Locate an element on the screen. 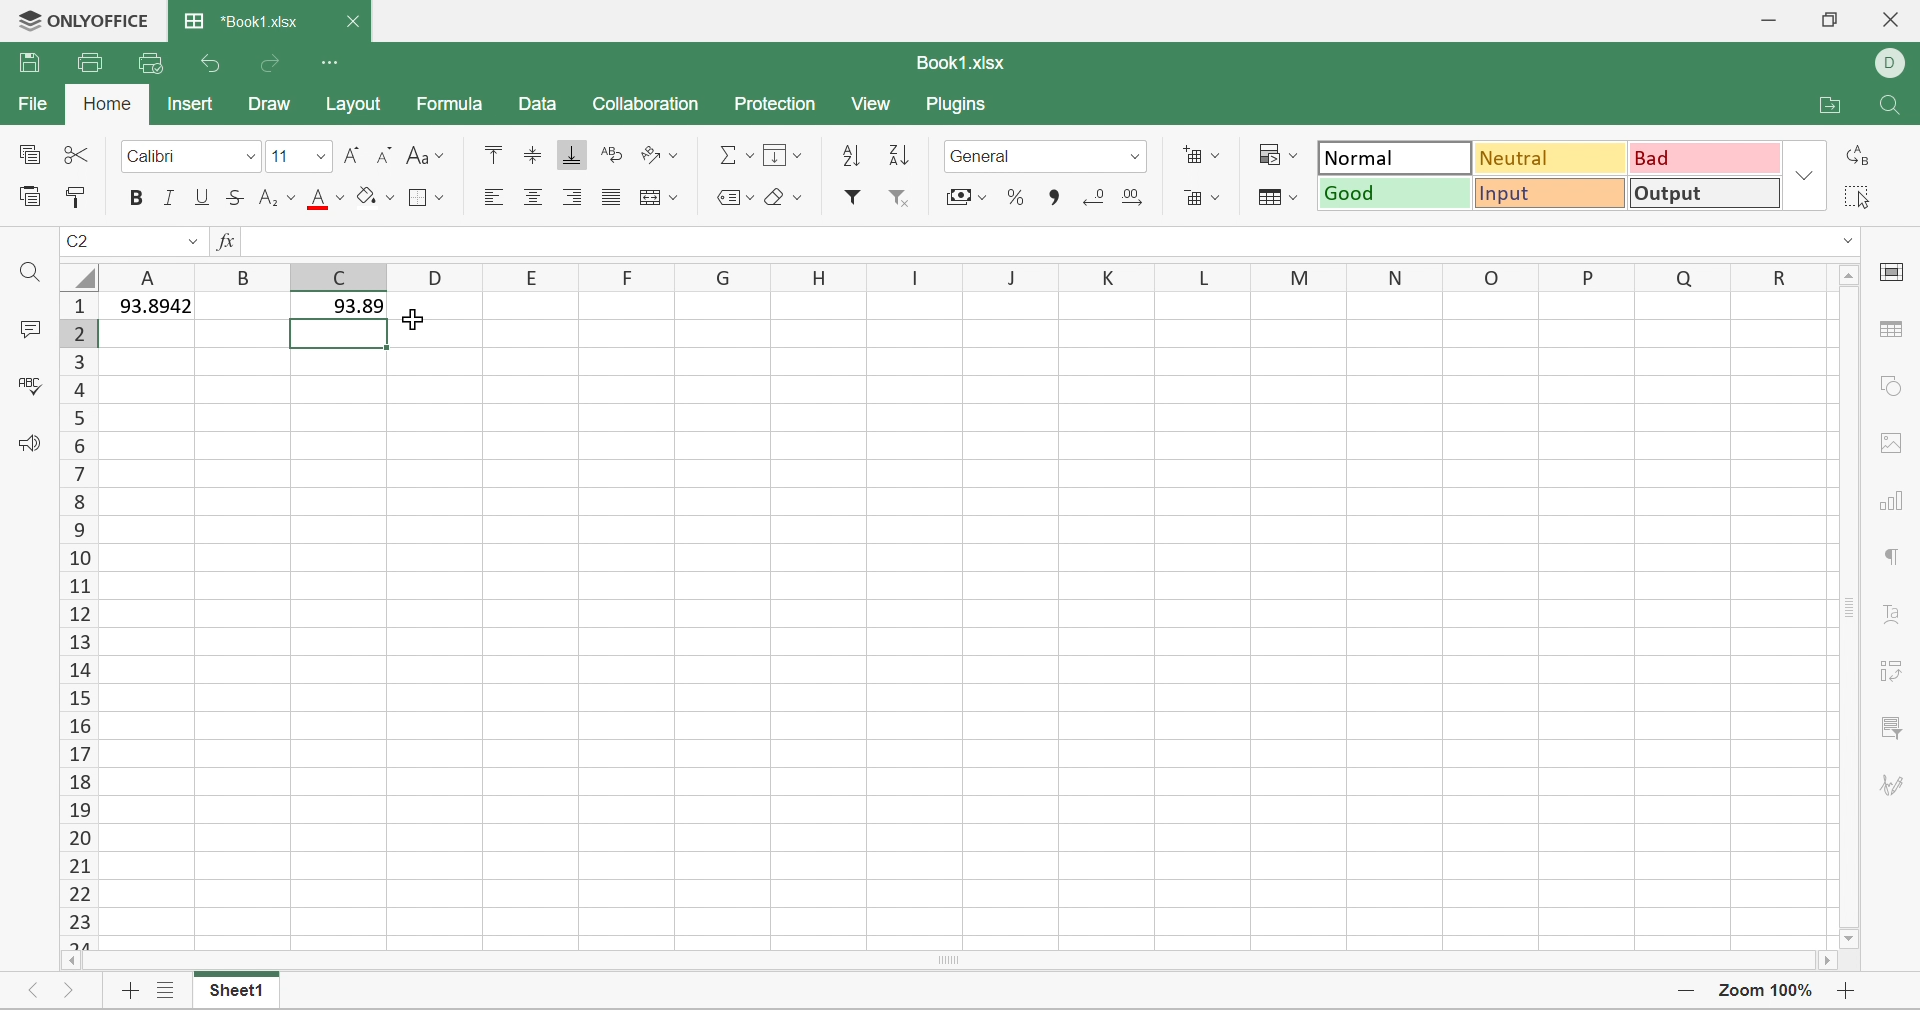 The image size is (1920, 1010). Borders is located at coordinates (426, 195).